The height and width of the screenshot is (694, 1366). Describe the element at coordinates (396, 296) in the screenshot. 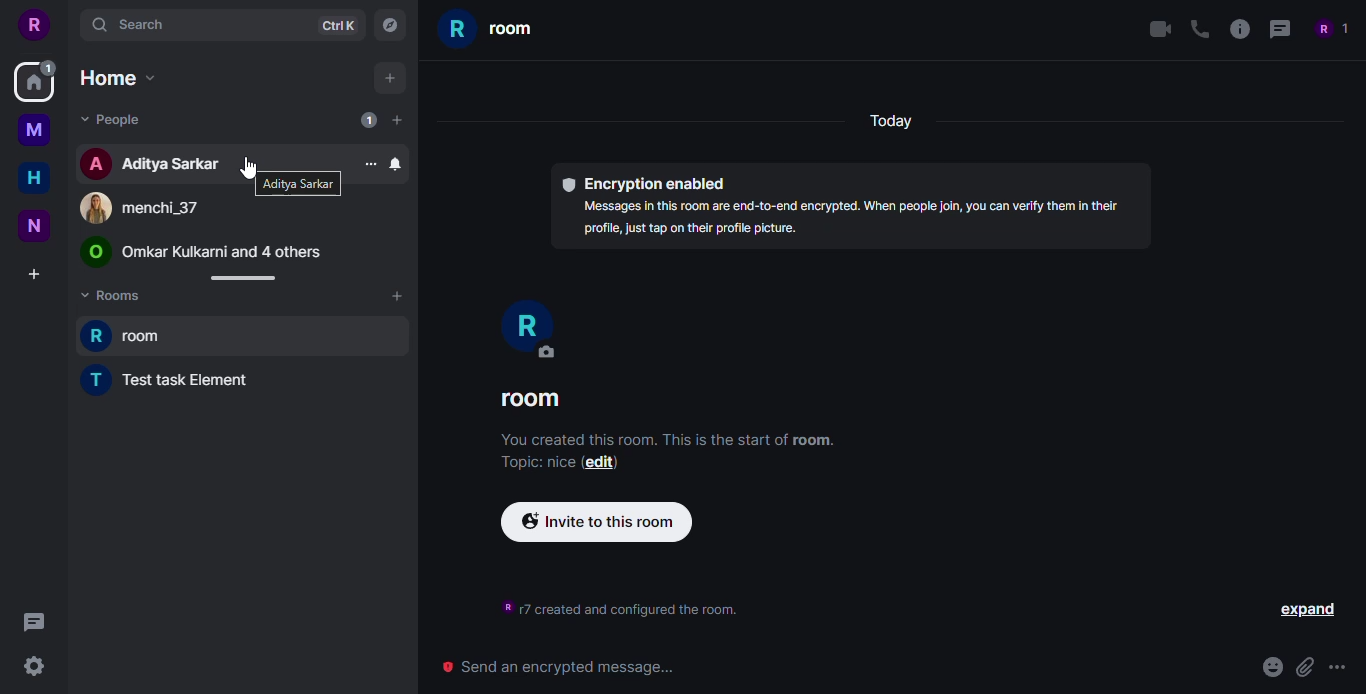

I see `add room` at that location.